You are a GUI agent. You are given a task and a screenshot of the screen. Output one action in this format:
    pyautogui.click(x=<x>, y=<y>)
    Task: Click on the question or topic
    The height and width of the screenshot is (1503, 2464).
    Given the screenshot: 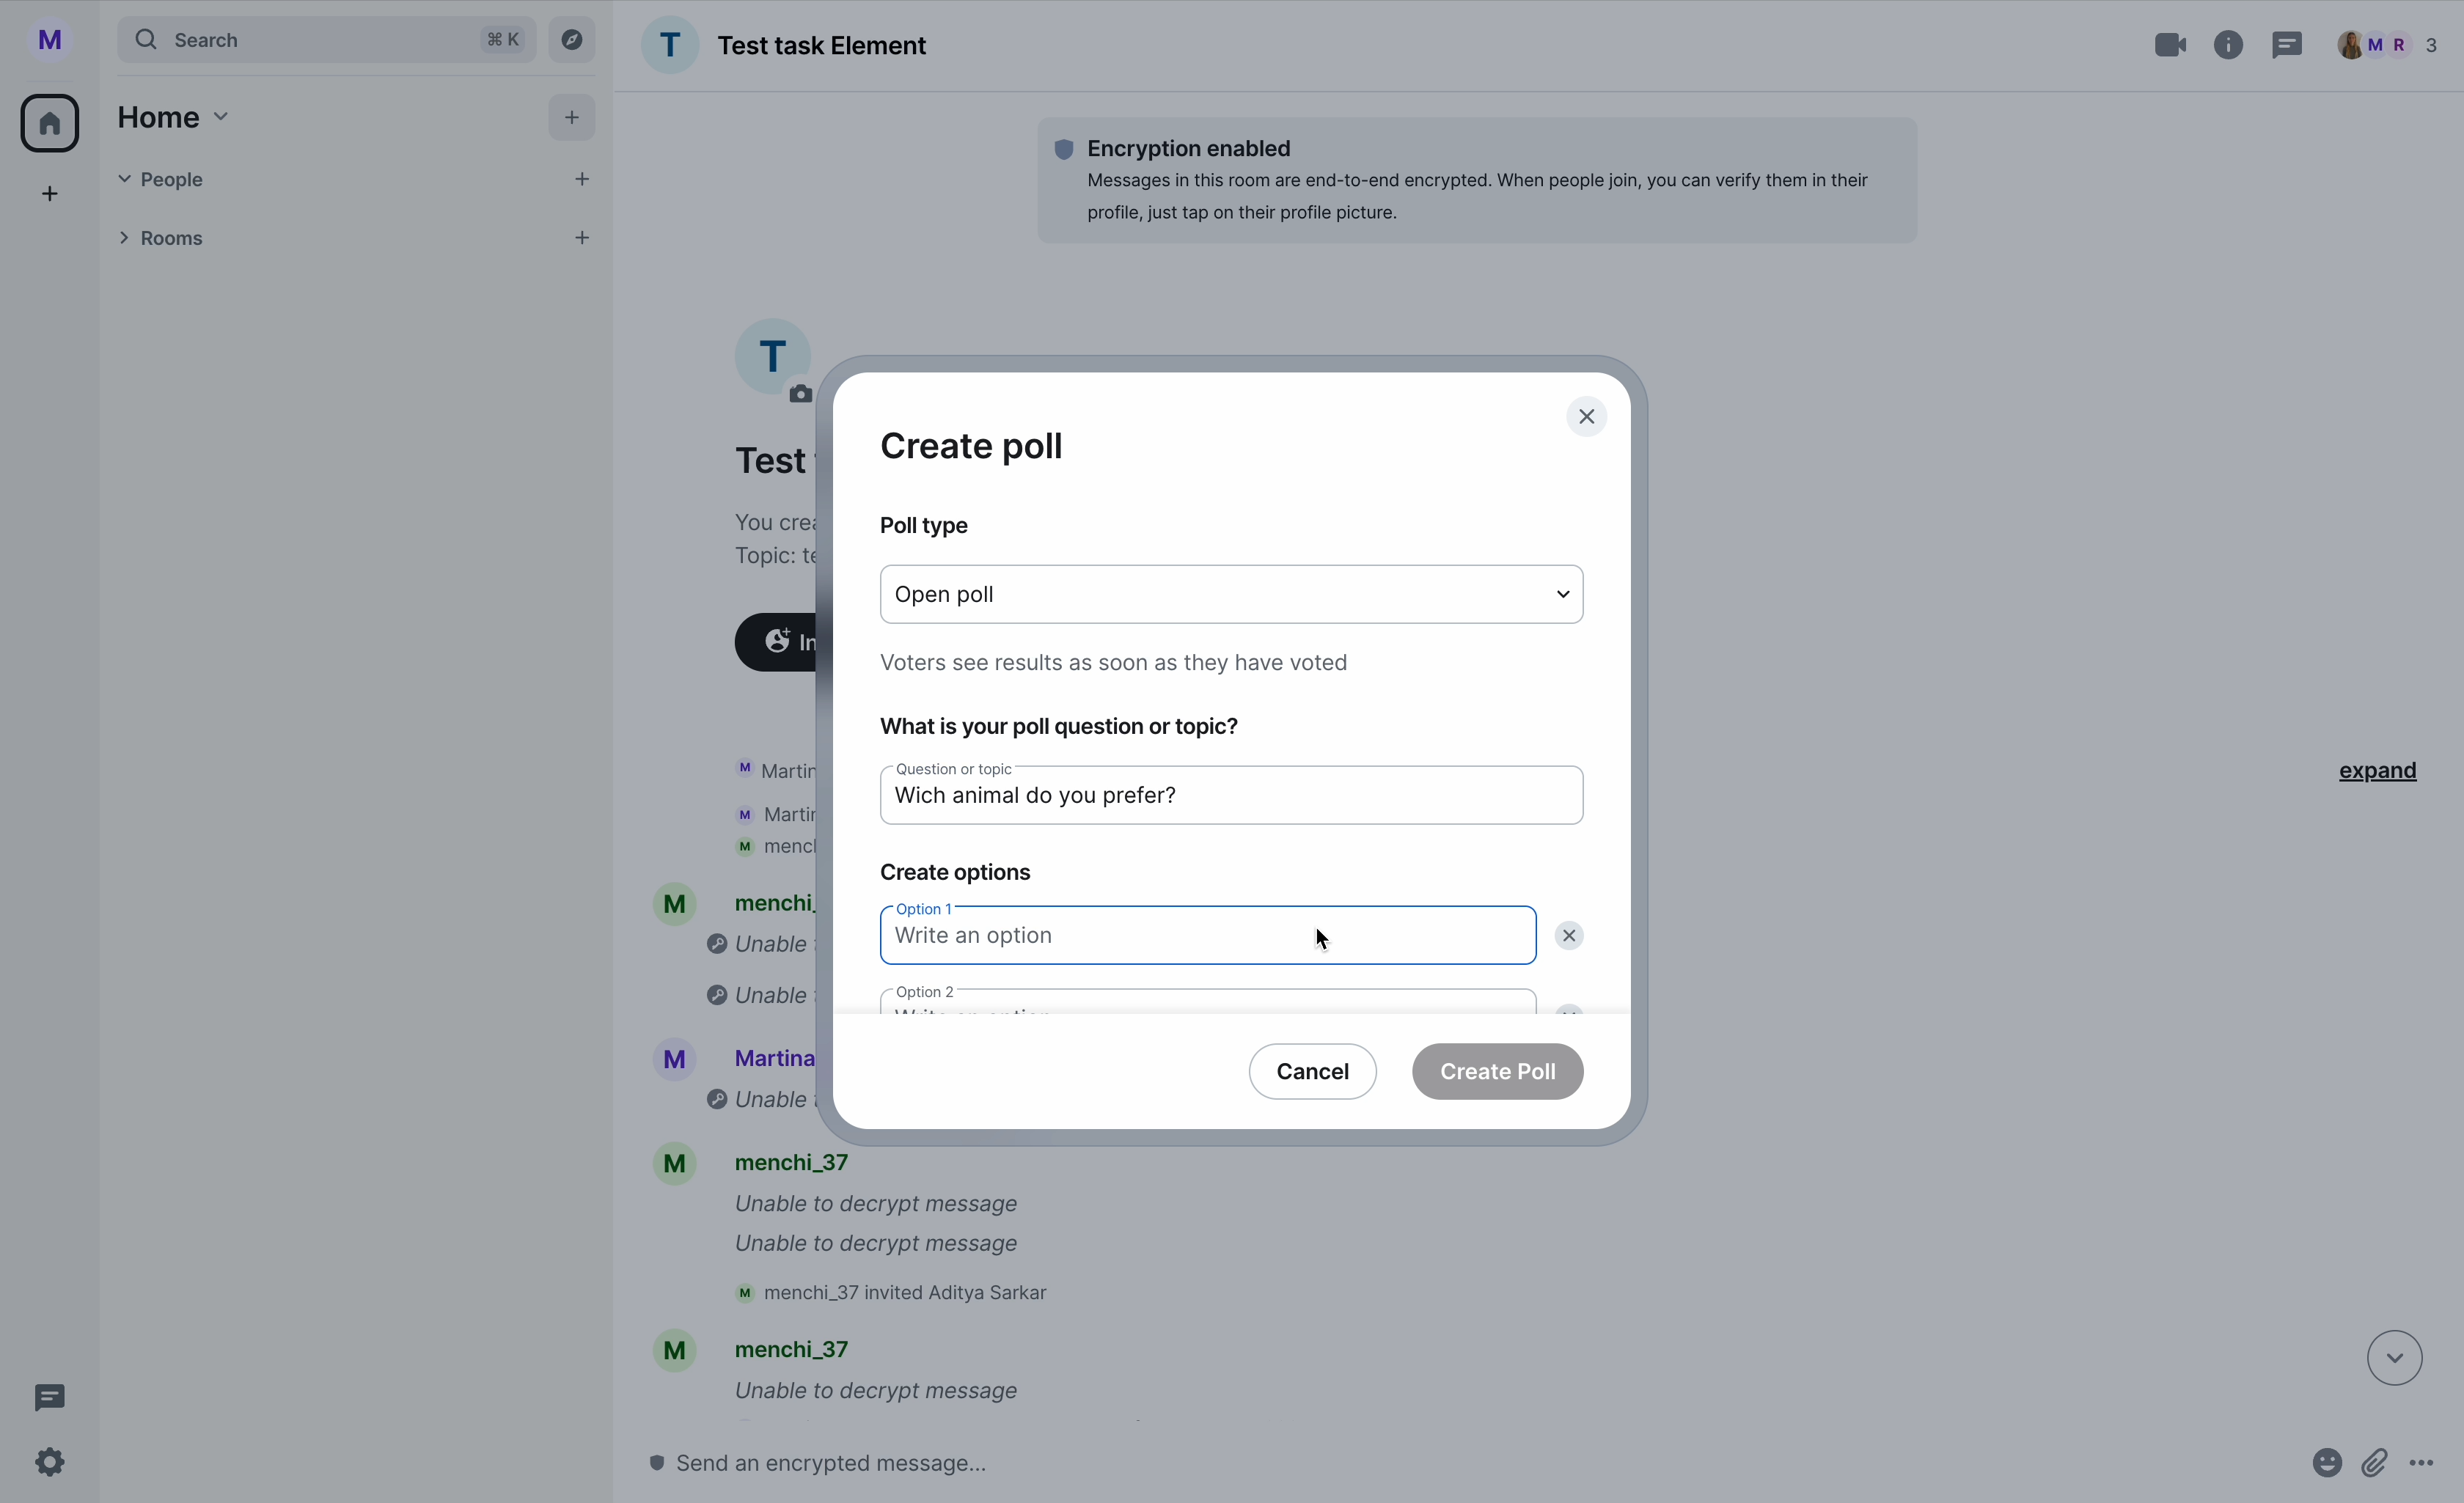 What is the action you would take?
    pyautogui.click(x=953, y=769)
    